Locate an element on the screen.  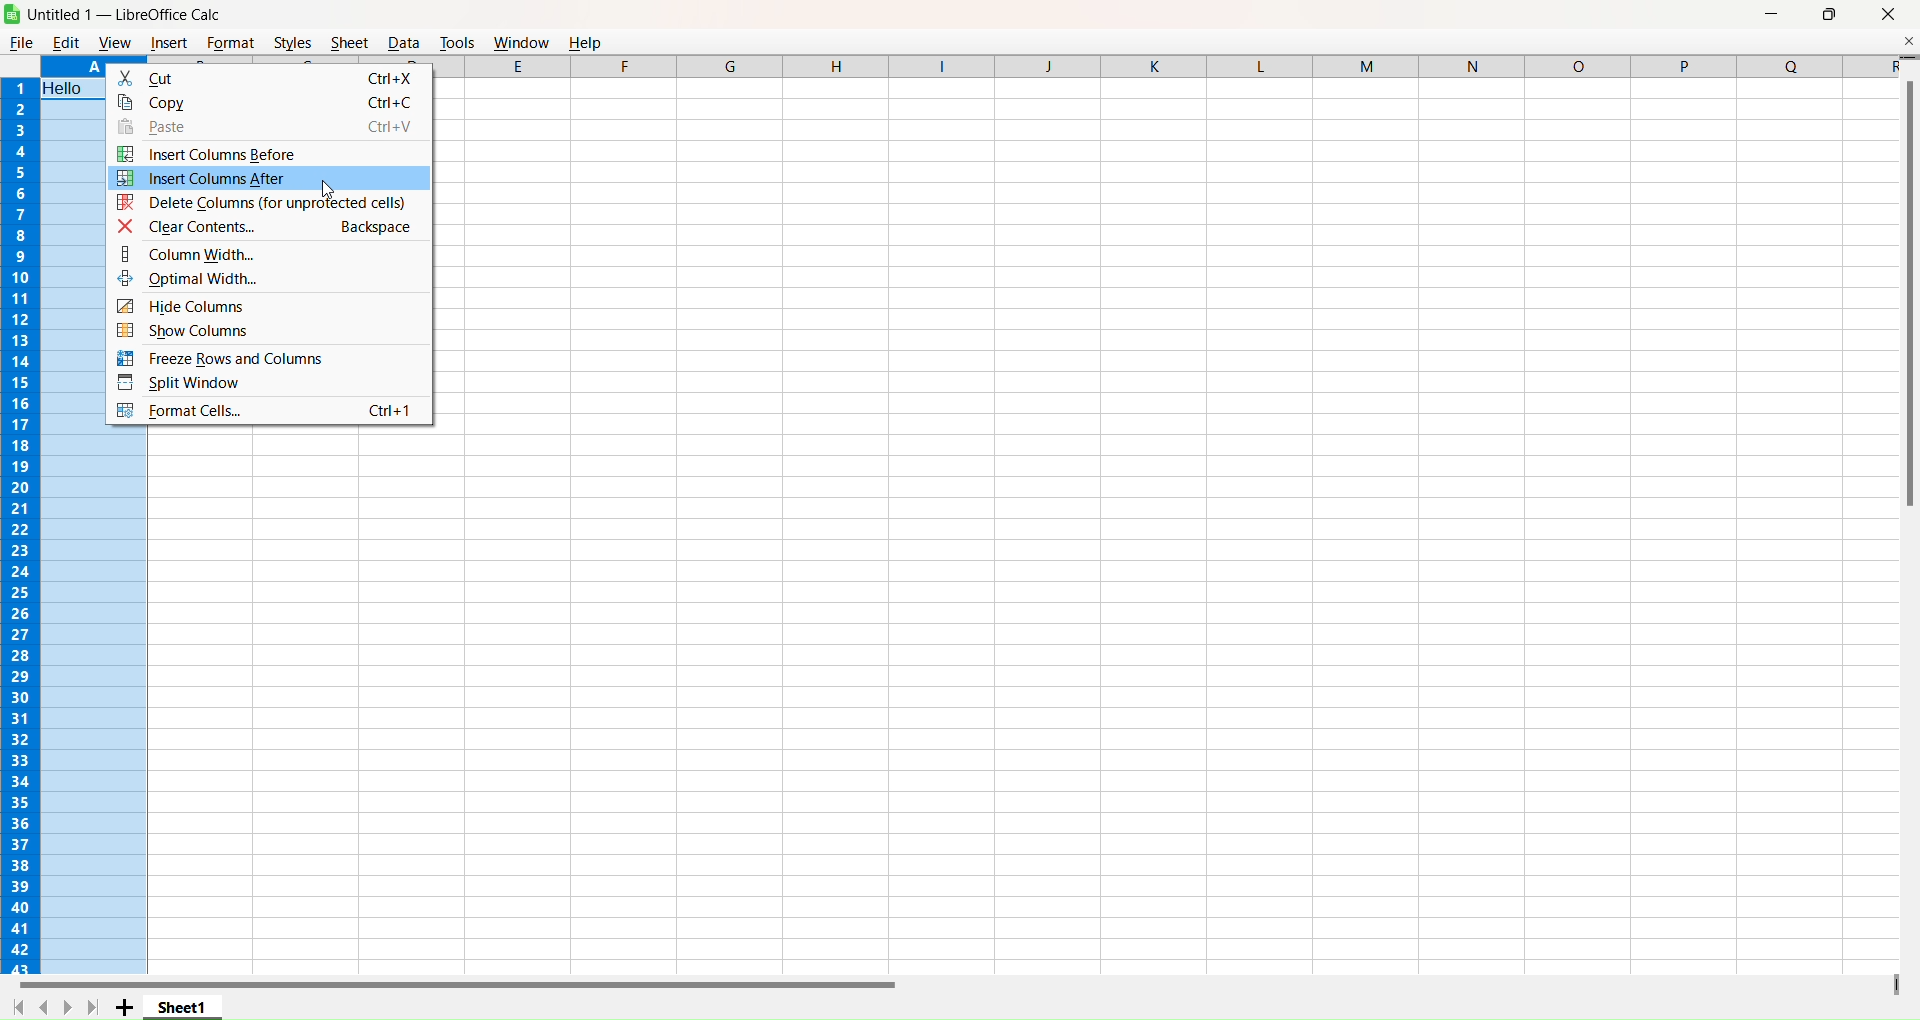
column A selected is located at coordinates (95, 702).